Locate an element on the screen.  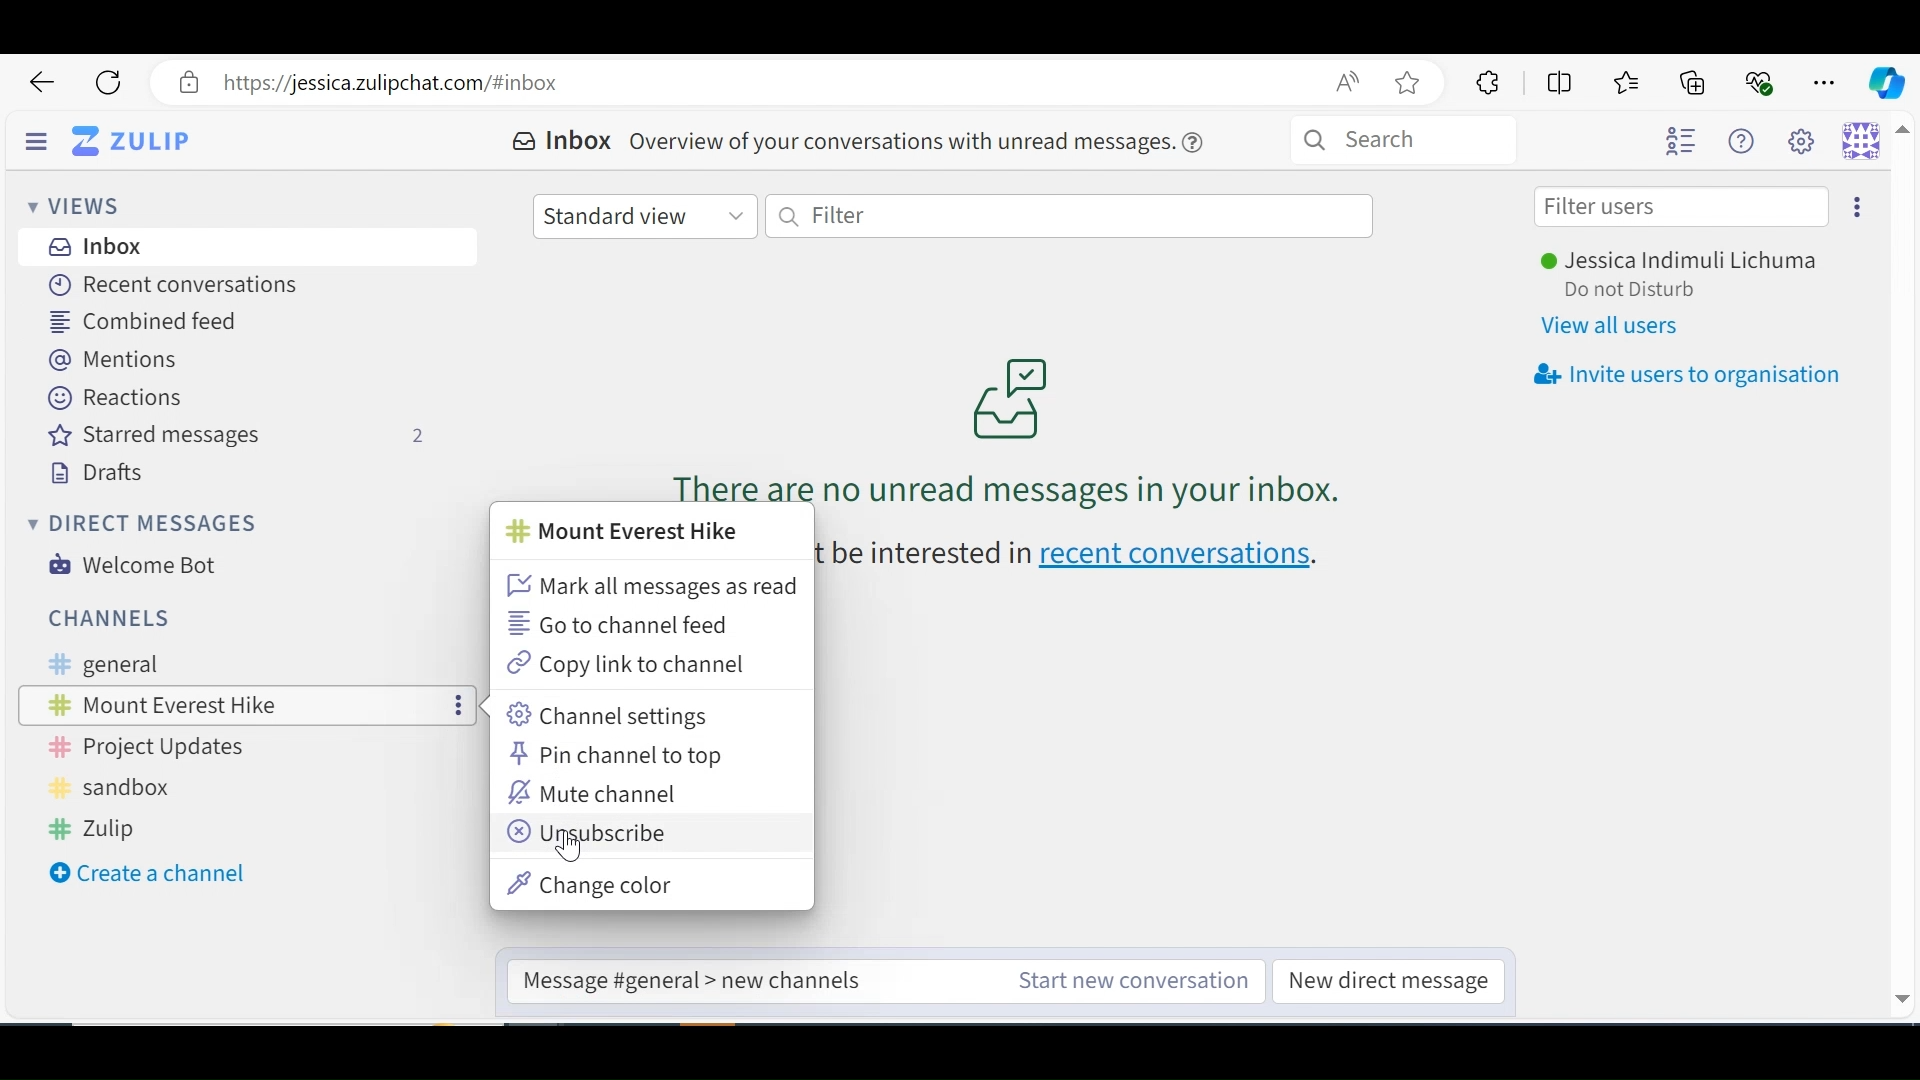
more options is located at coordinates (452, 705).